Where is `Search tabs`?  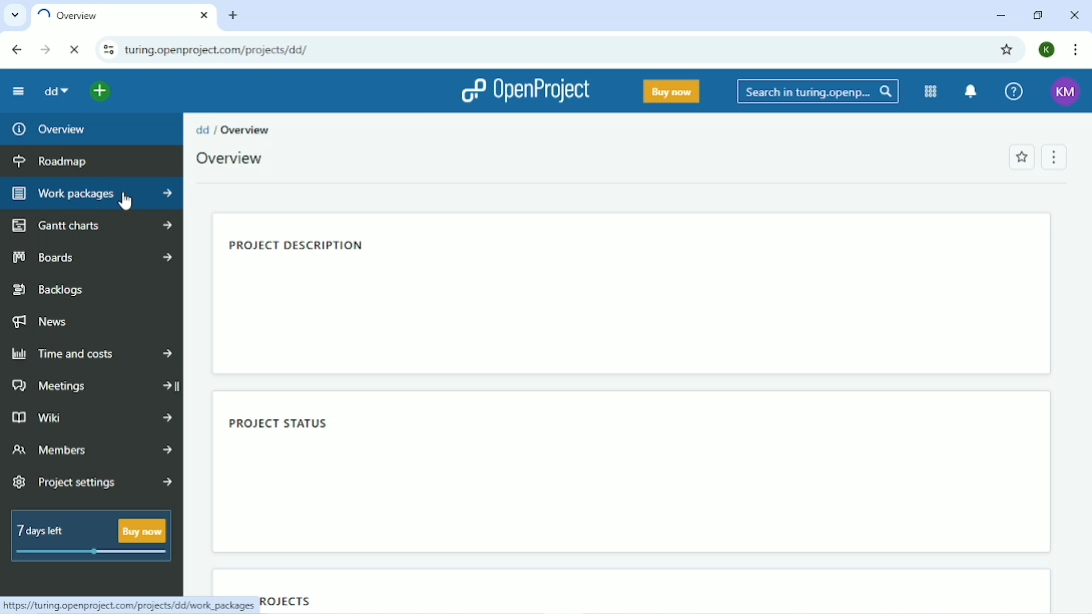 Search tabs is located at coordinates (15, 14).